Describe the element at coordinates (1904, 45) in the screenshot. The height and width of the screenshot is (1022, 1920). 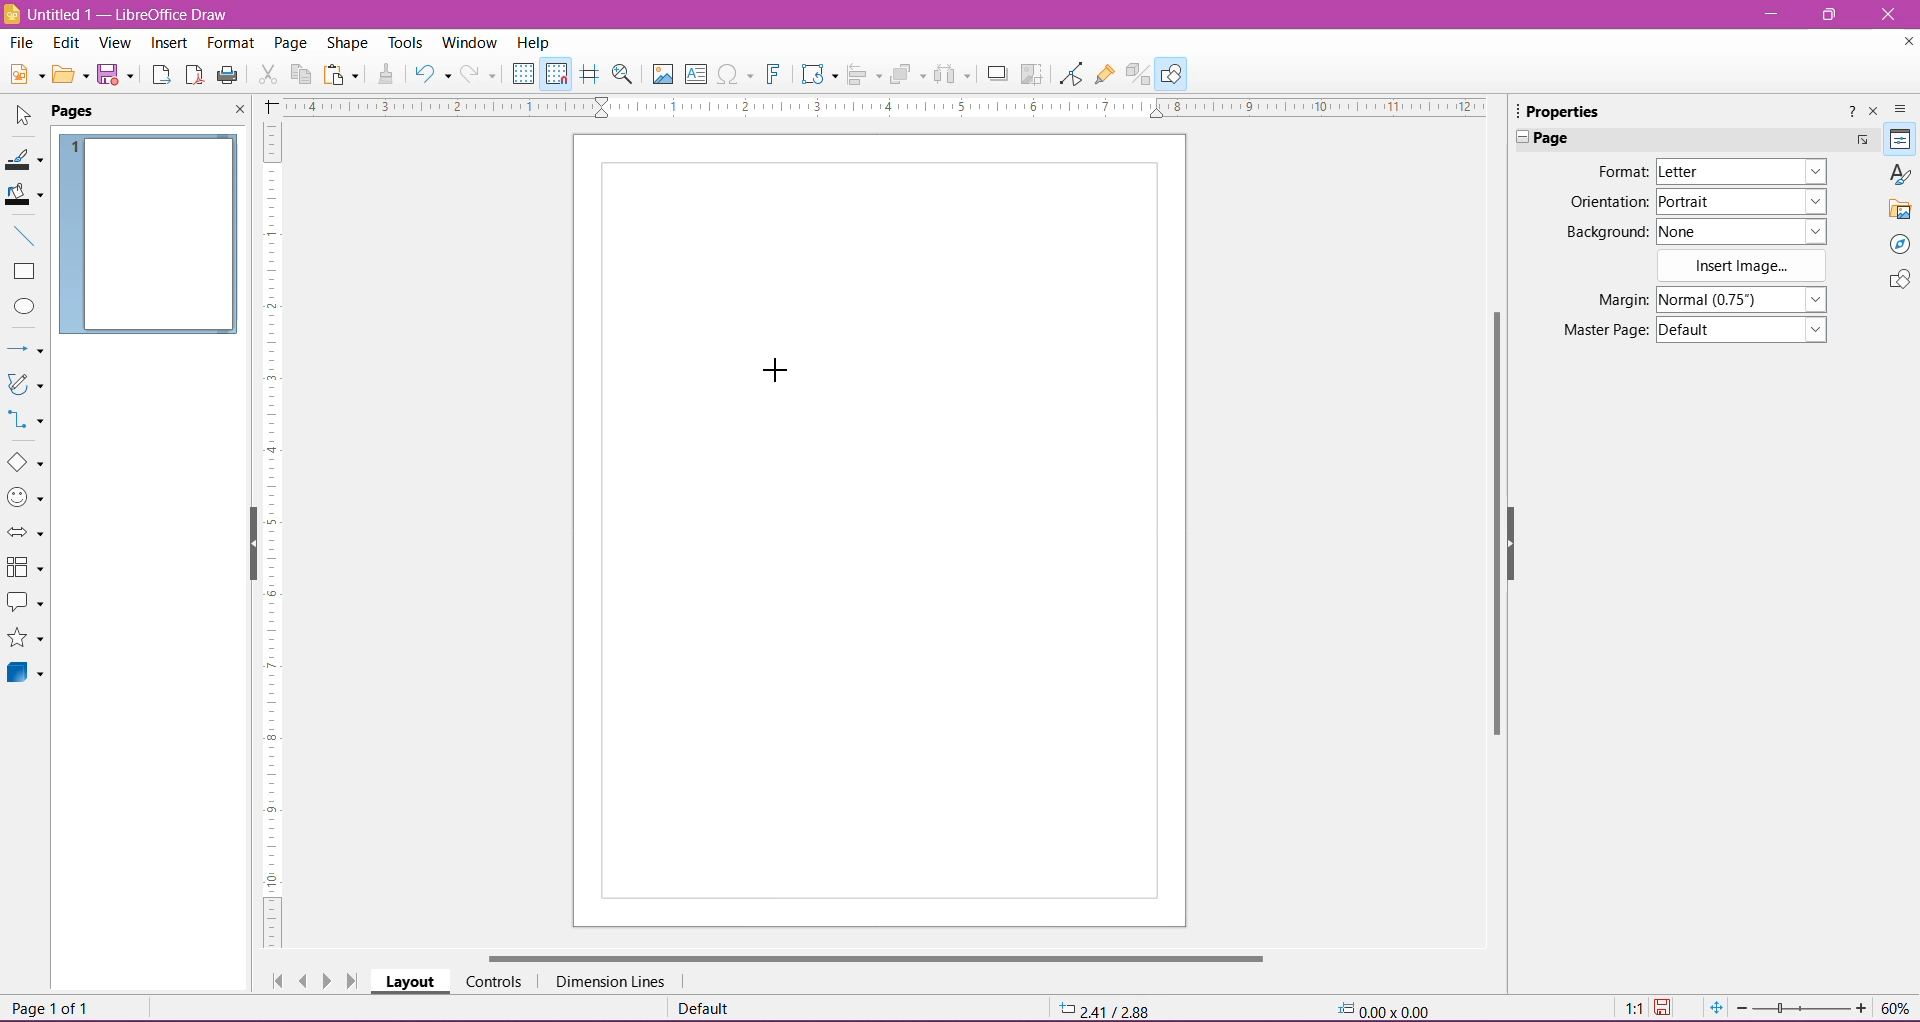
I see `Close Document` at that location.